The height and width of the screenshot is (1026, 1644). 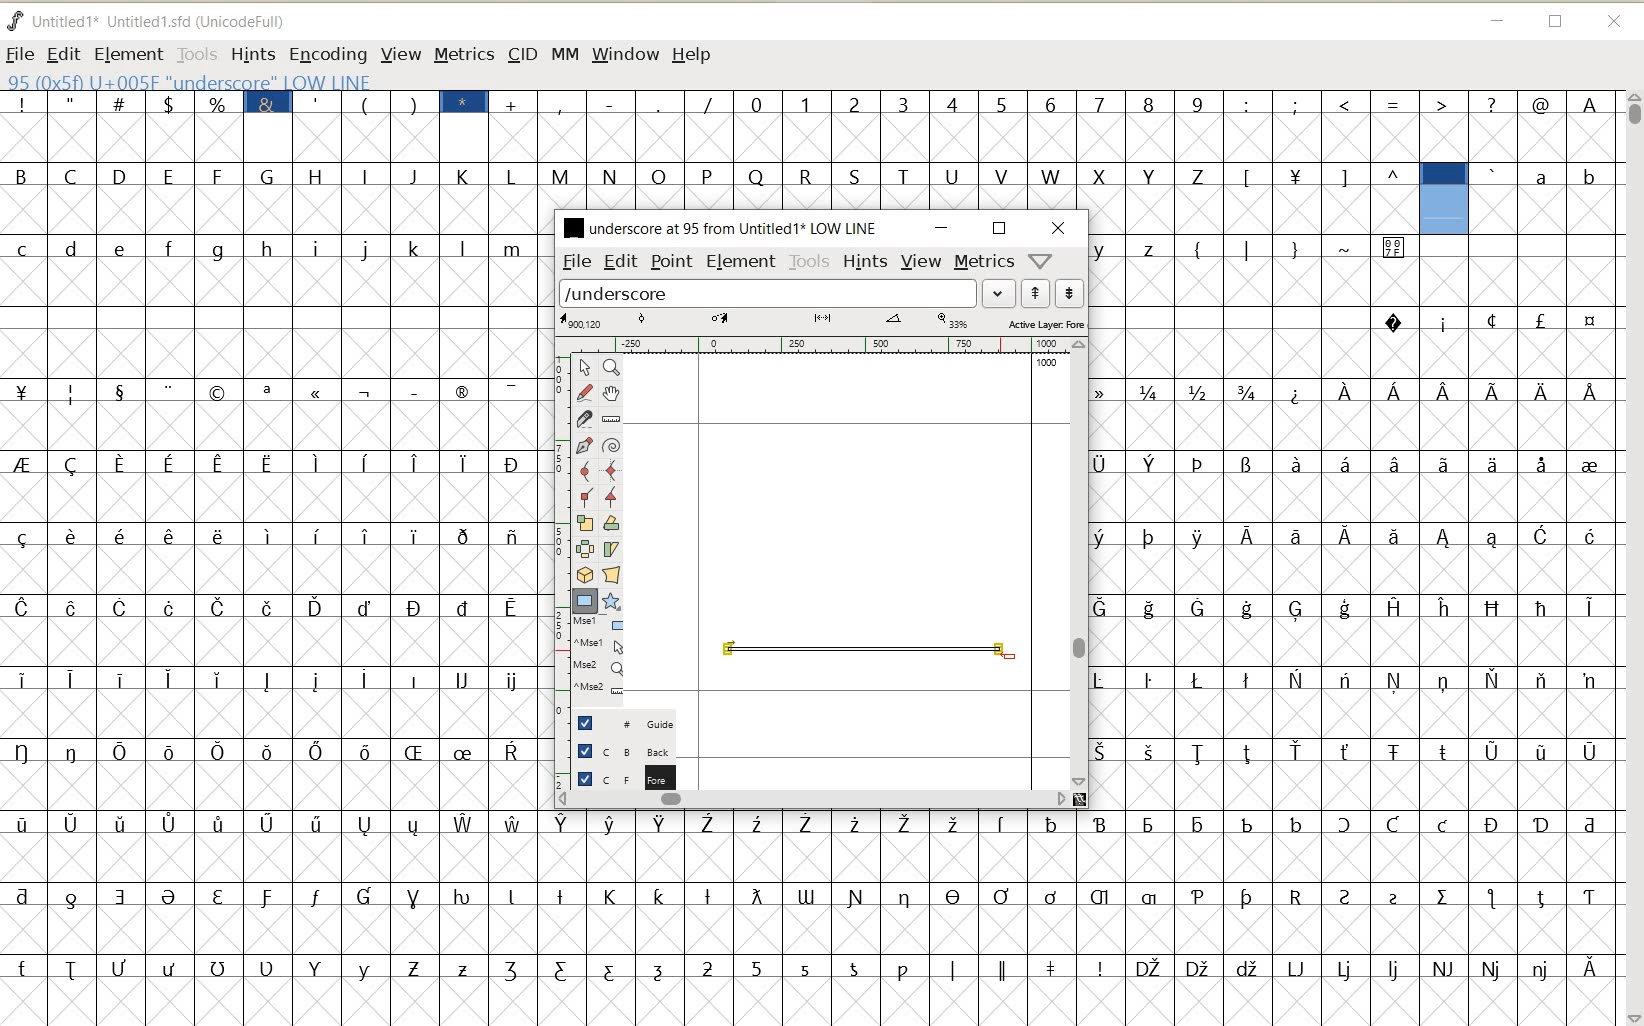 What do you see at coordinates (1518, 619) in the screenshot?
I see `GLYPHY CHARACTERS` at bounding box center [1518, 619].